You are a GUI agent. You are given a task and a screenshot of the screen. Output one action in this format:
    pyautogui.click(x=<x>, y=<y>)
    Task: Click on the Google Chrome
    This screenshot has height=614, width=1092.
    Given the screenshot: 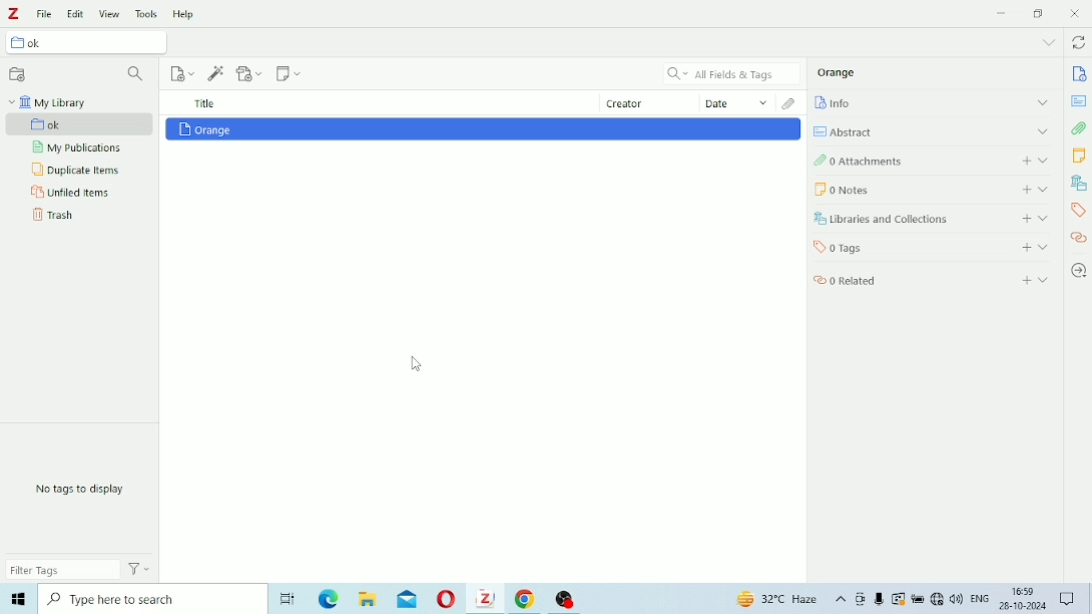 What is the action you would take?
    pyautogui.click(x=528, y=599)
    